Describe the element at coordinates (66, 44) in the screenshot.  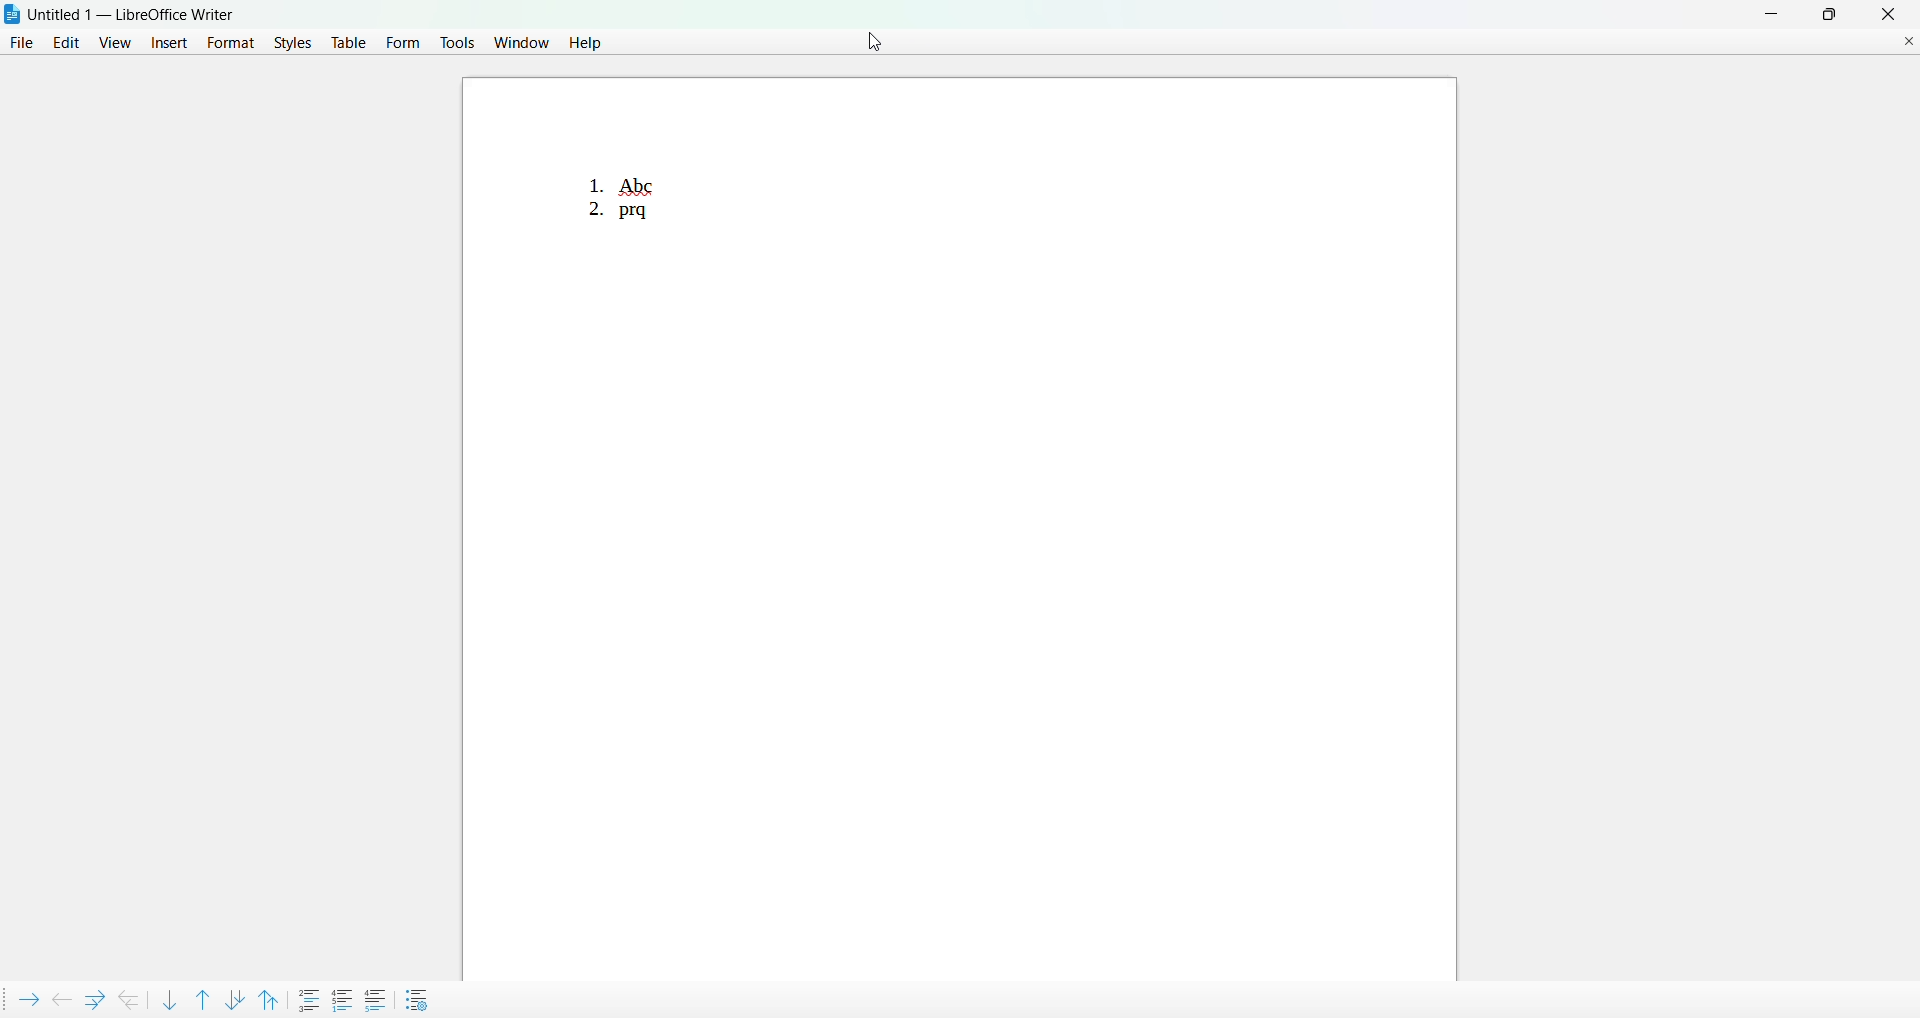
I see `edit` at that location.